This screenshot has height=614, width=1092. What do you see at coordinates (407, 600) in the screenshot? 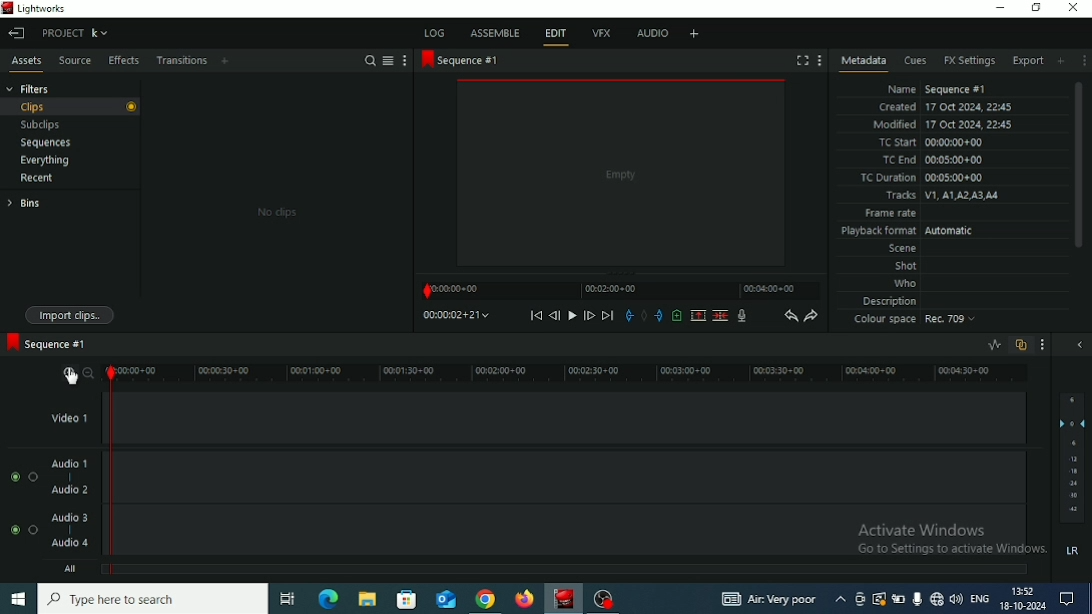
I see `Taskbar icon` at bounding box center [407, 600].